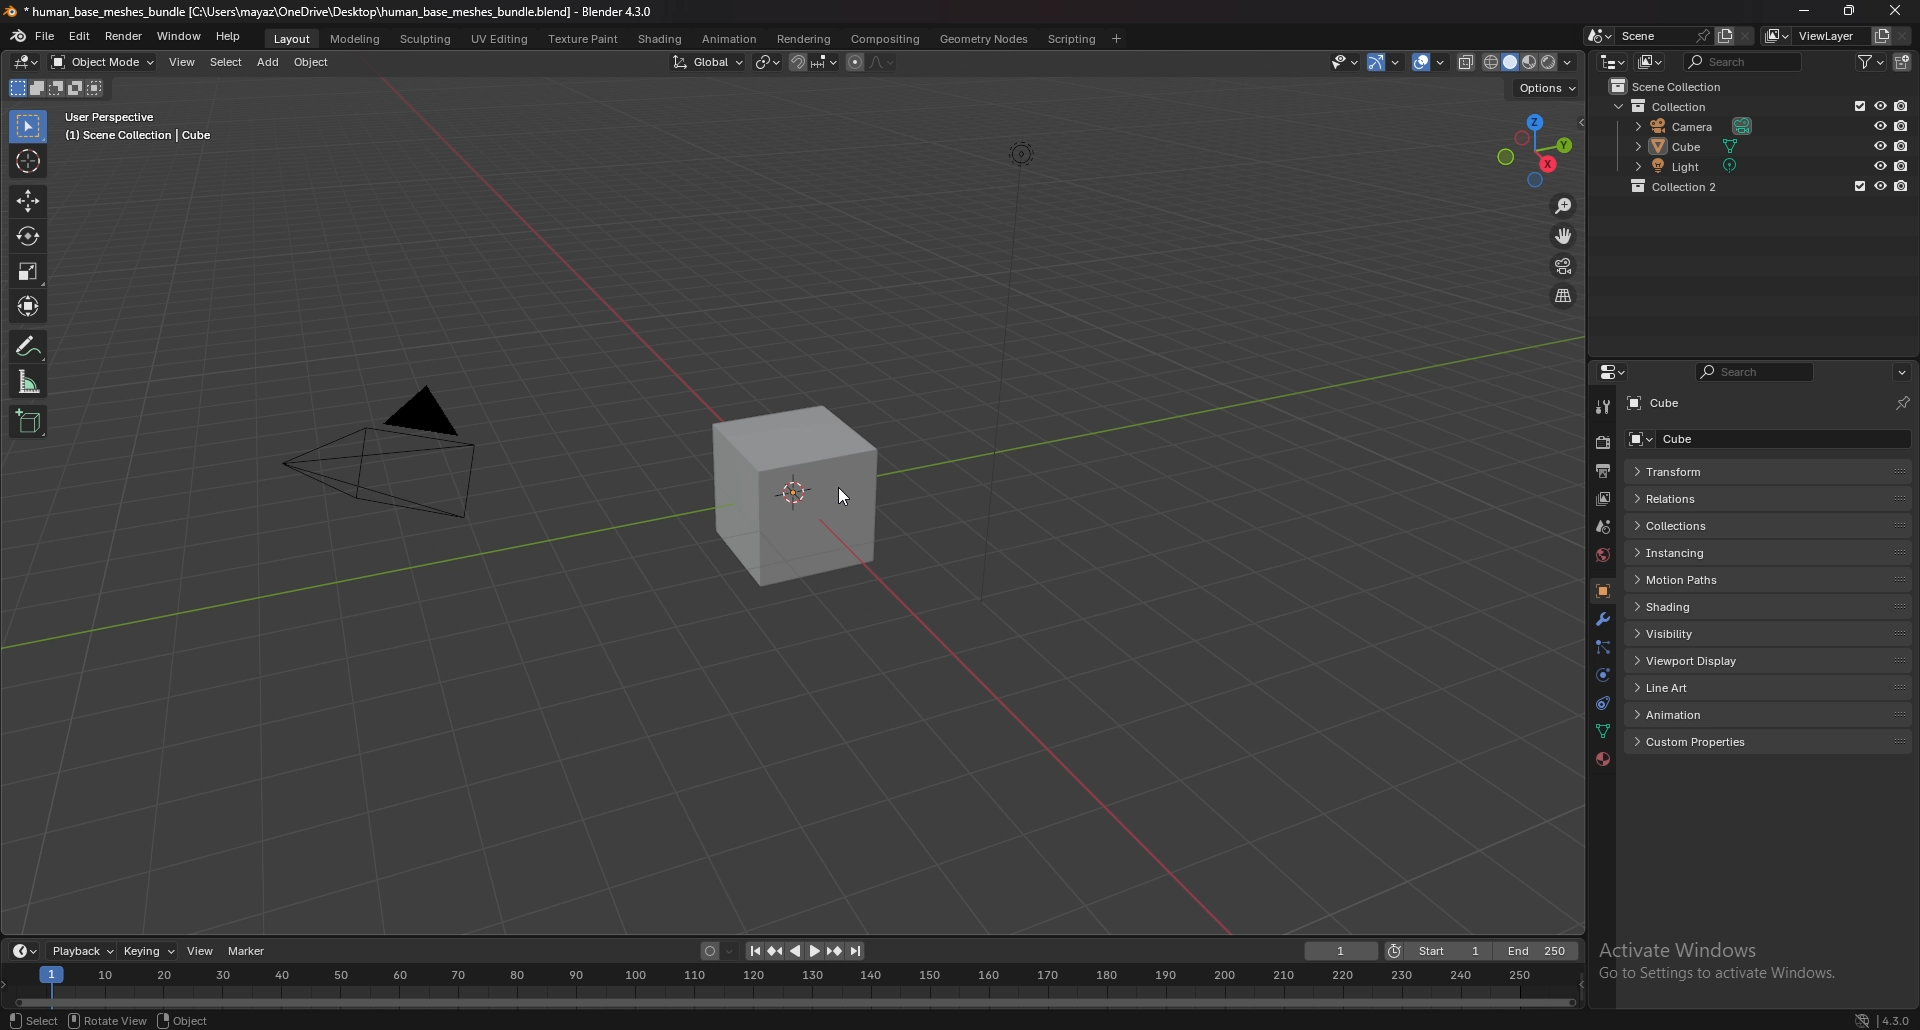  What do you see at coordinates (1708, 743) in the screenshot?
I see `custom properties` at bounding box center [1708, 743].